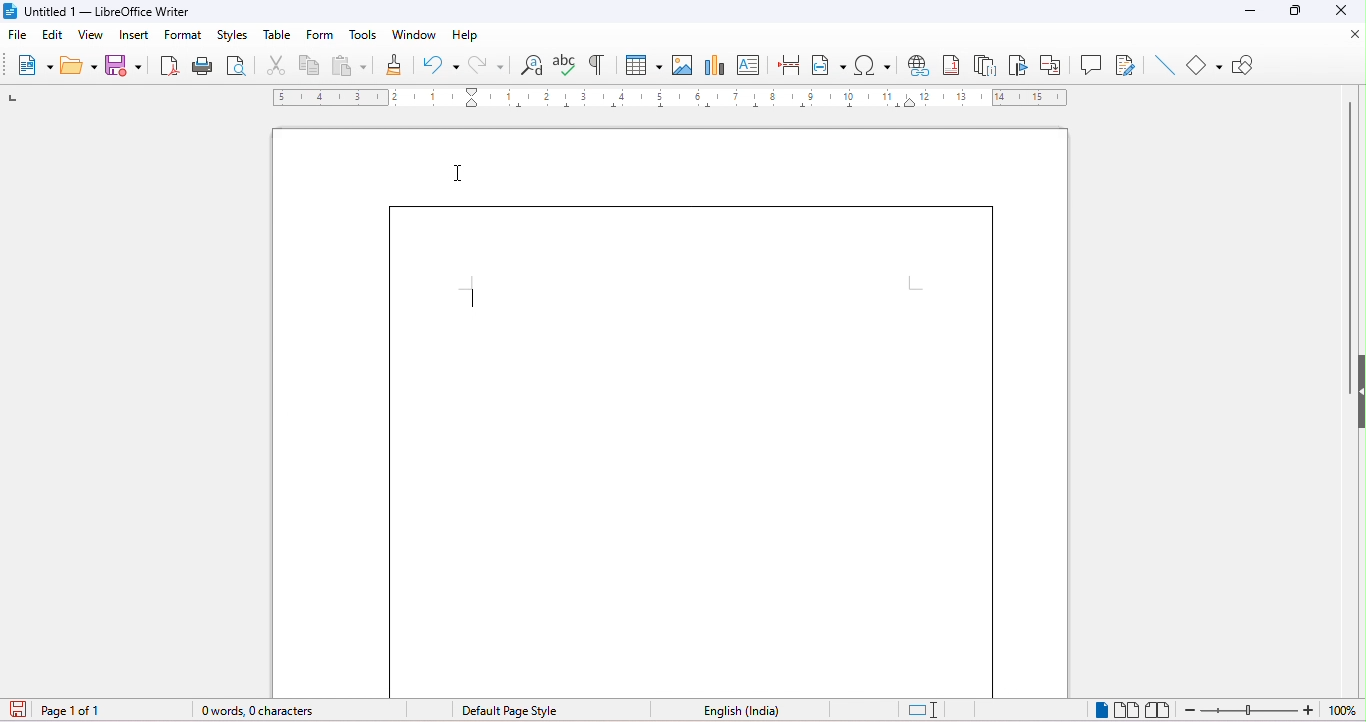 The image size is (1366, 722). I want to click on ruler, so click(666, 98).